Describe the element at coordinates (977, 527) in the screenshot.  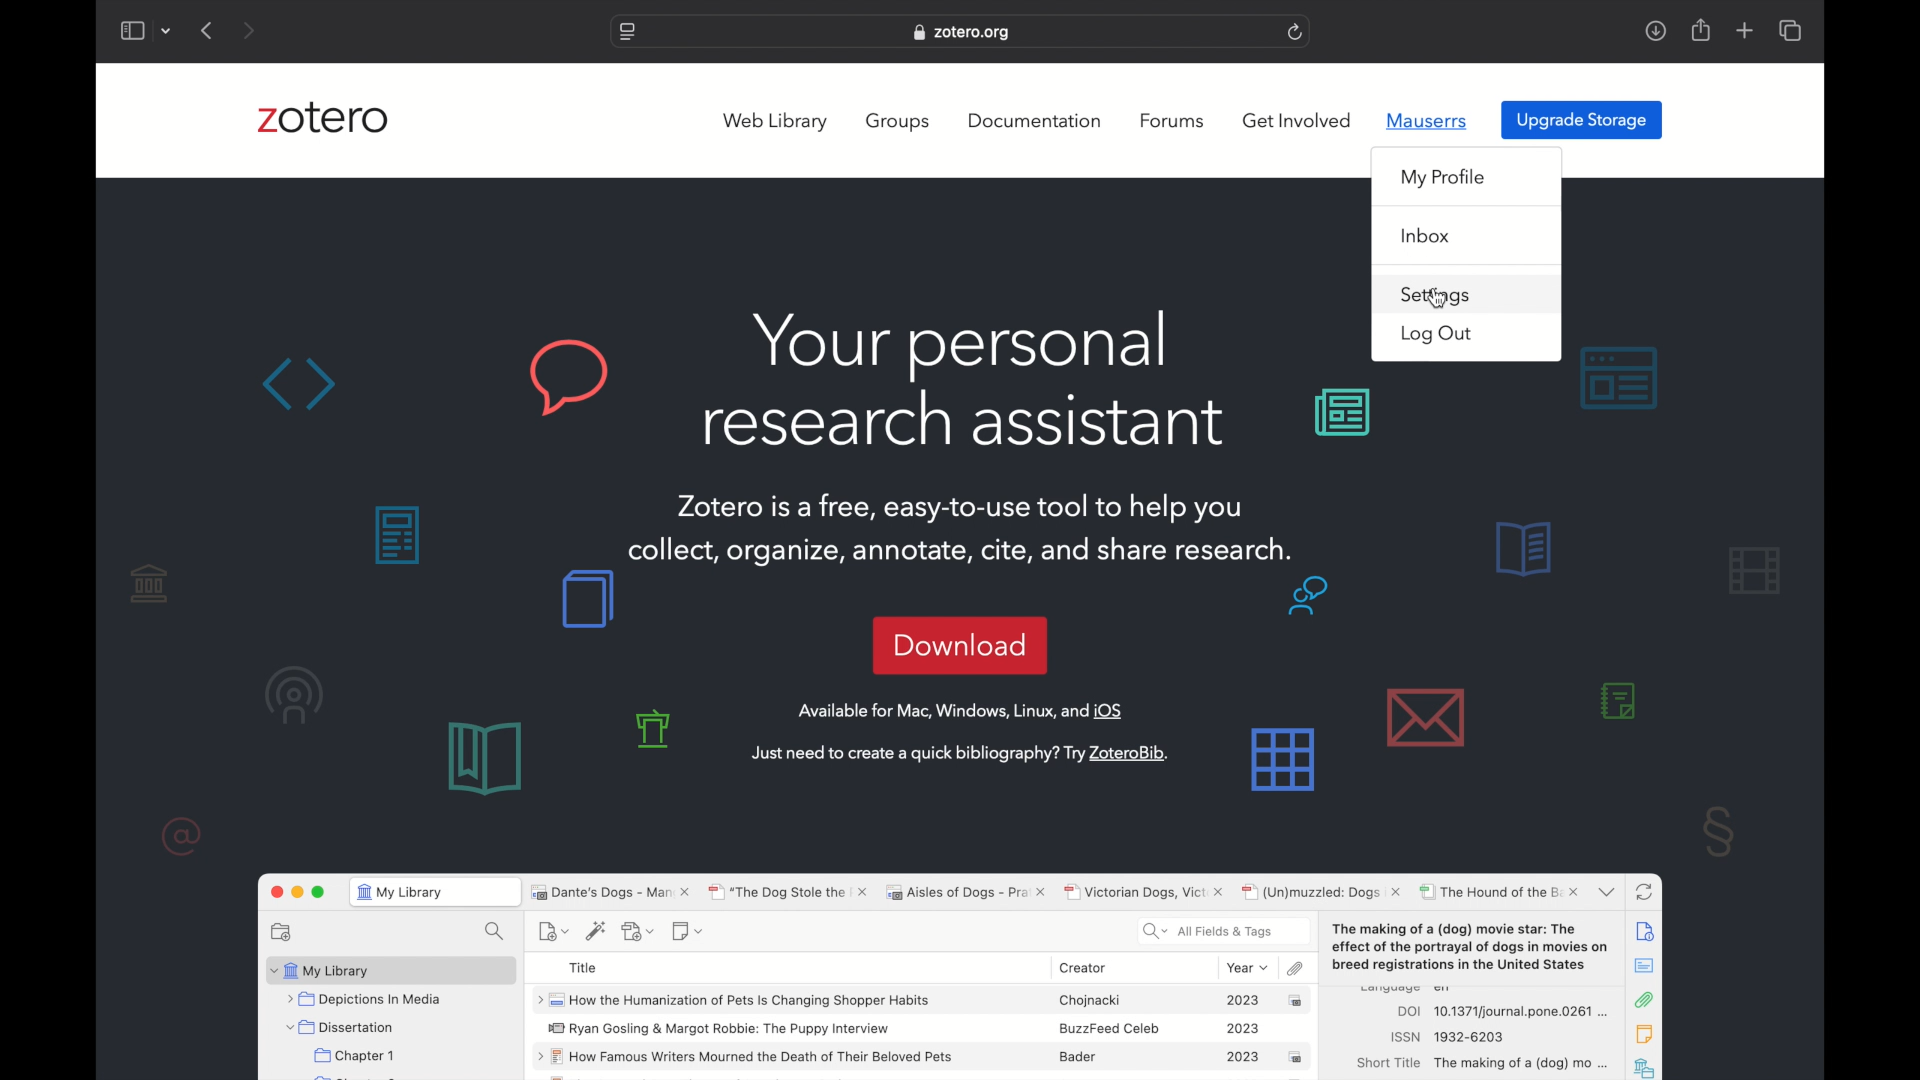
I see `Zotero is a free, easy-to-use tool to help you
collect, organize, annotate, cite, and share research.` at that location.